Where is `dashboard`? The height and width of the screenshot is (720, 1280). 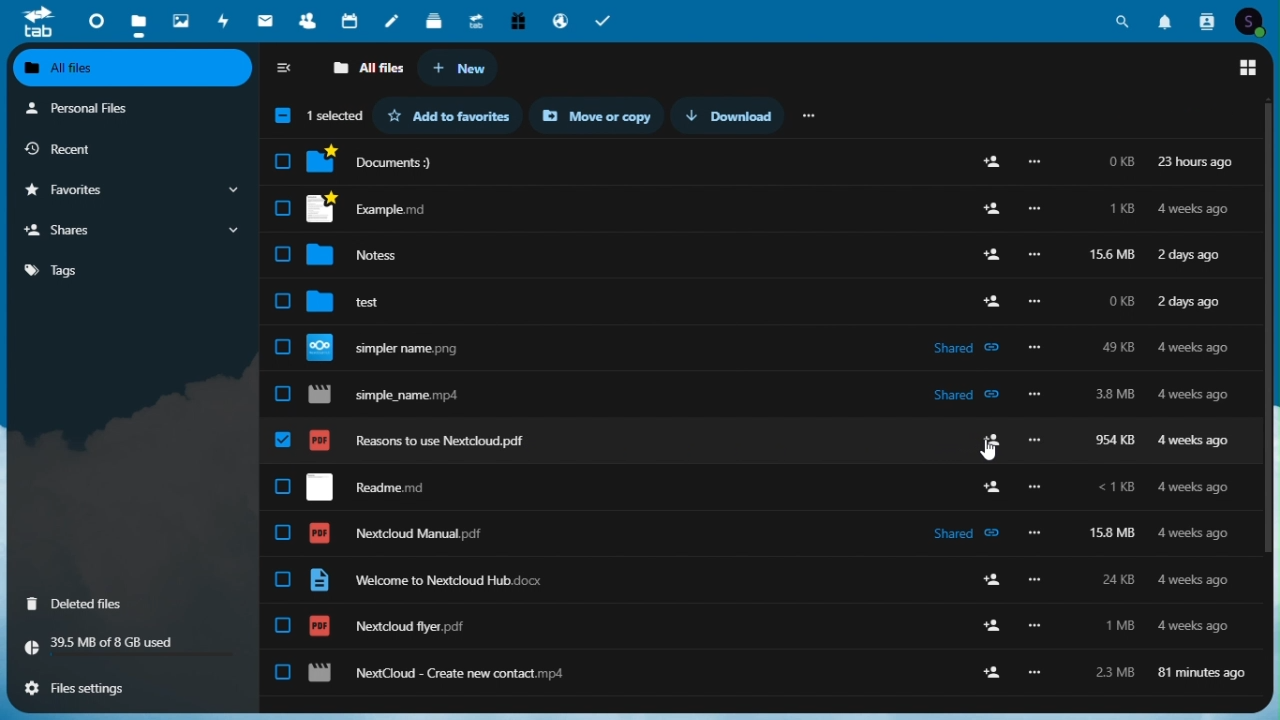
dashboard is located at coordinates (89, 20).